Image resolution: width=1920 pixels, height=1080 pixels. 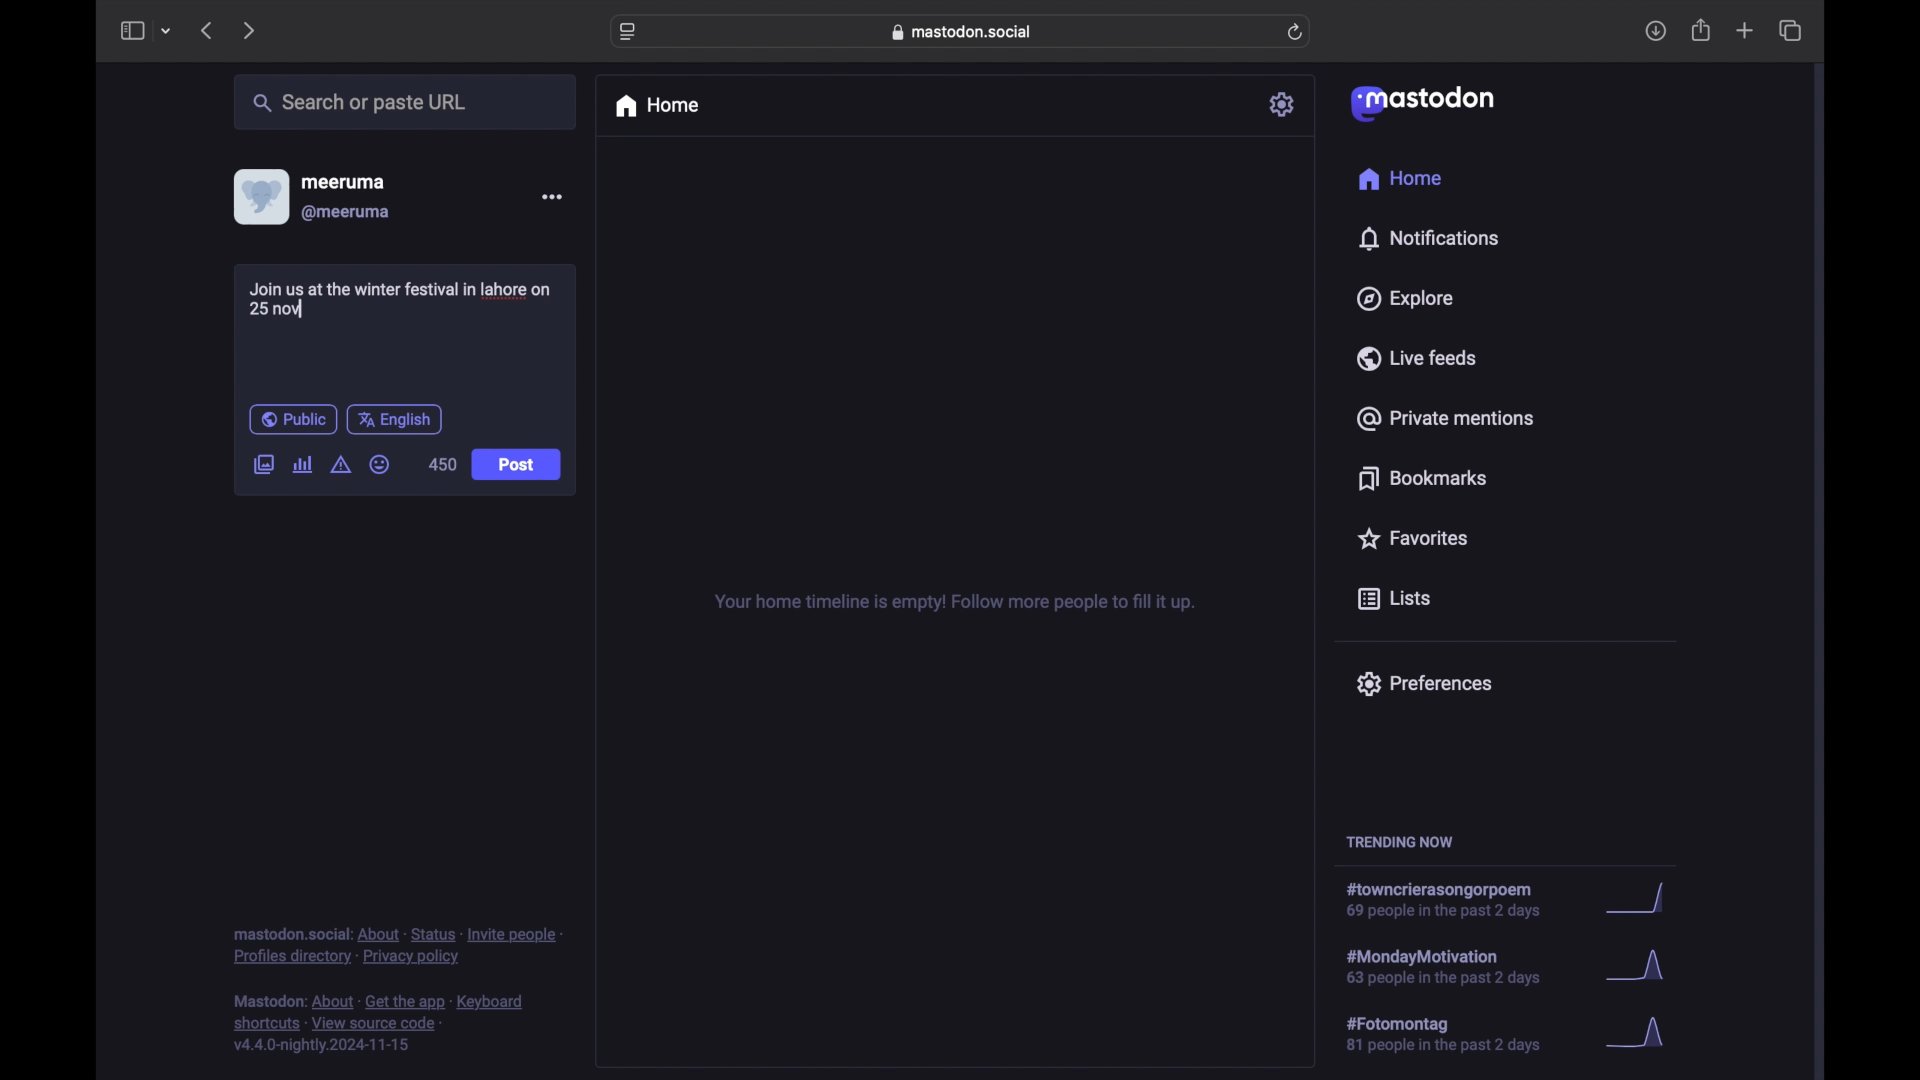 What do you see at coordinates (656, 106) in the screenshot?
I see `home` at bounding box center [656, 106].